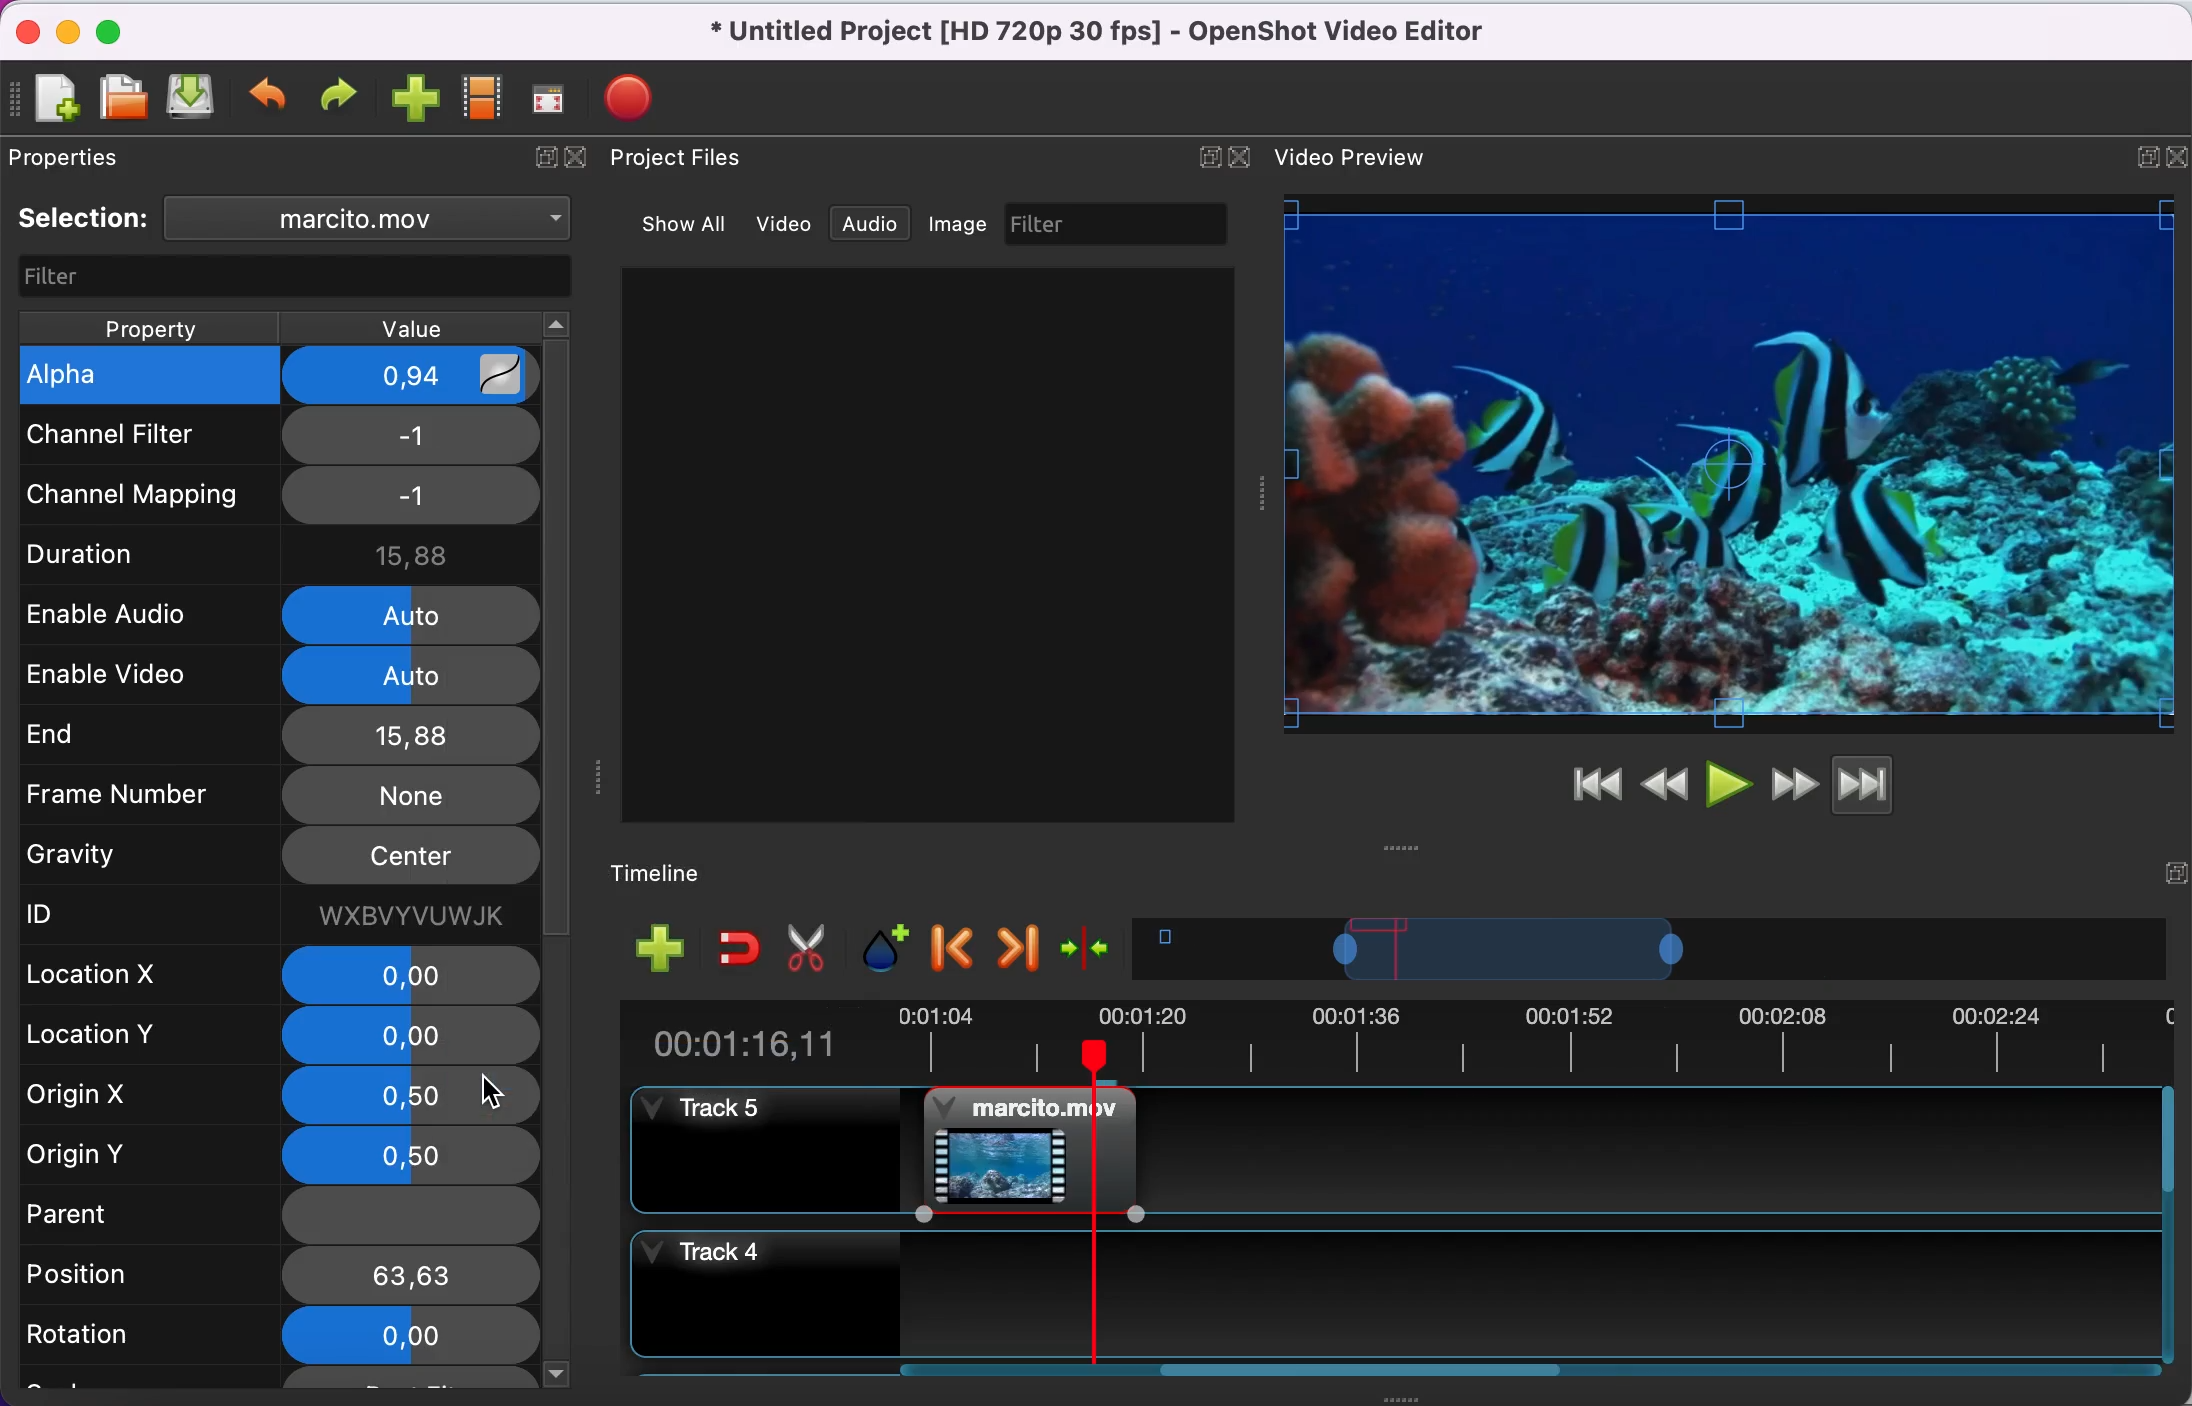 The image size is (2192, 1406). Describe the element at coordinates (559, 1372) in the screenshot. I see `move down` at that location.